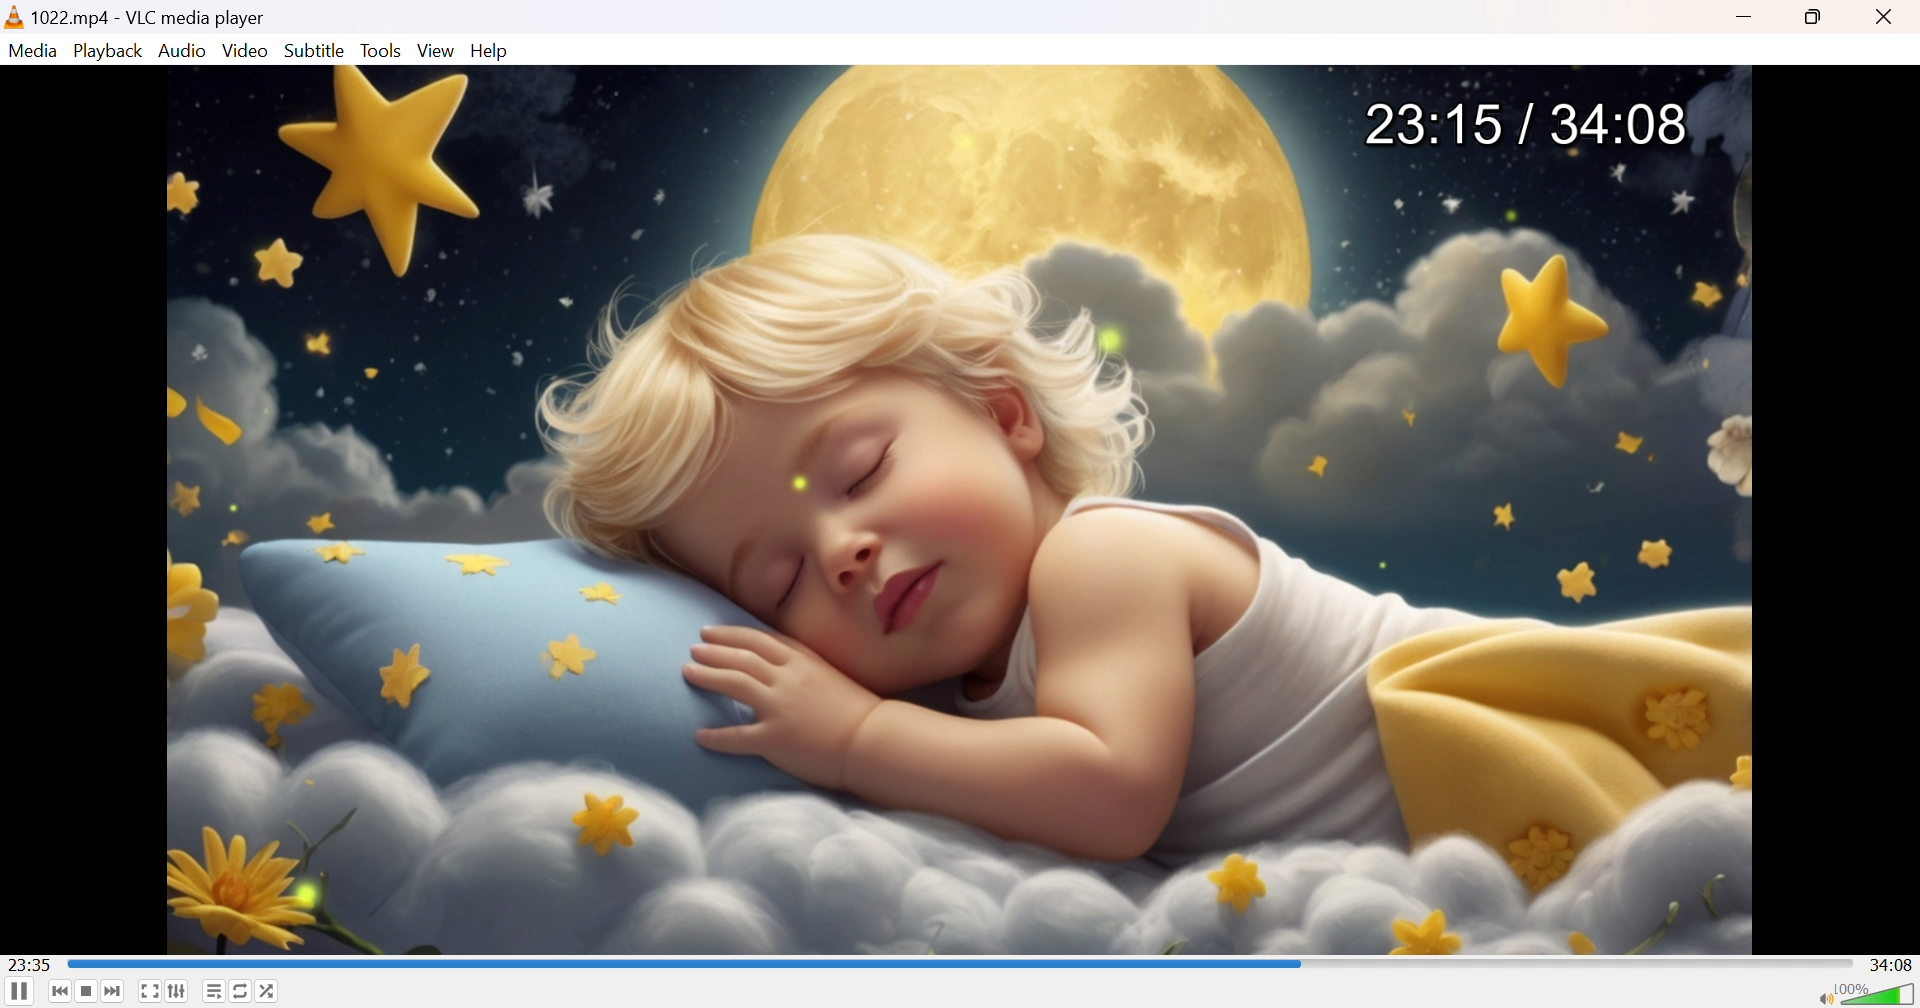  I want to click on Next media in the playlist, skip forward when held, so click(114, 993).